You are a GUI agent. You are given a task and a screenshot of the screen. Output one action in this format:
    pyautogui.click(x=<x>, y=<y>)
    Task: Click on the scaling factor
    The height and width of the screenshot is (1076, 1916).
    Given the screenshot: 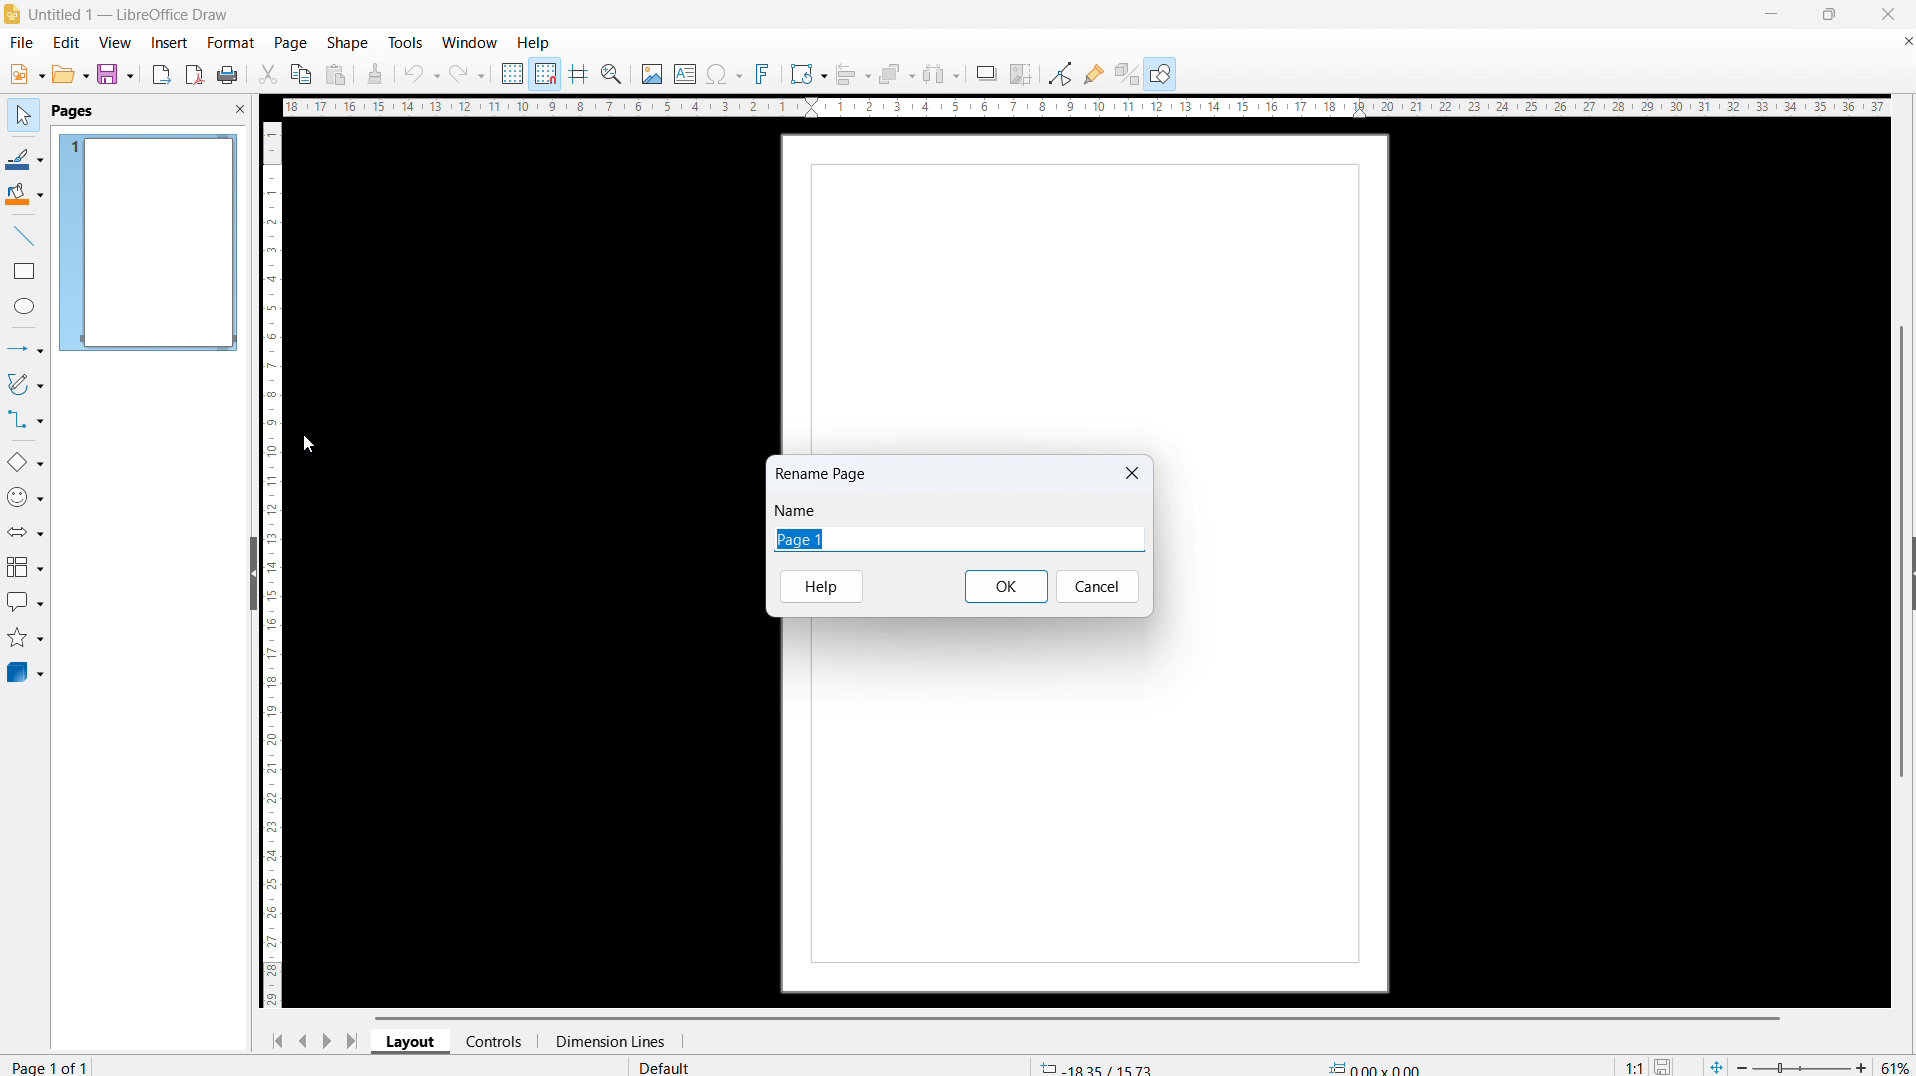 What is the action you would take?
    pyautogui.click(x=1634, y=1064)
    